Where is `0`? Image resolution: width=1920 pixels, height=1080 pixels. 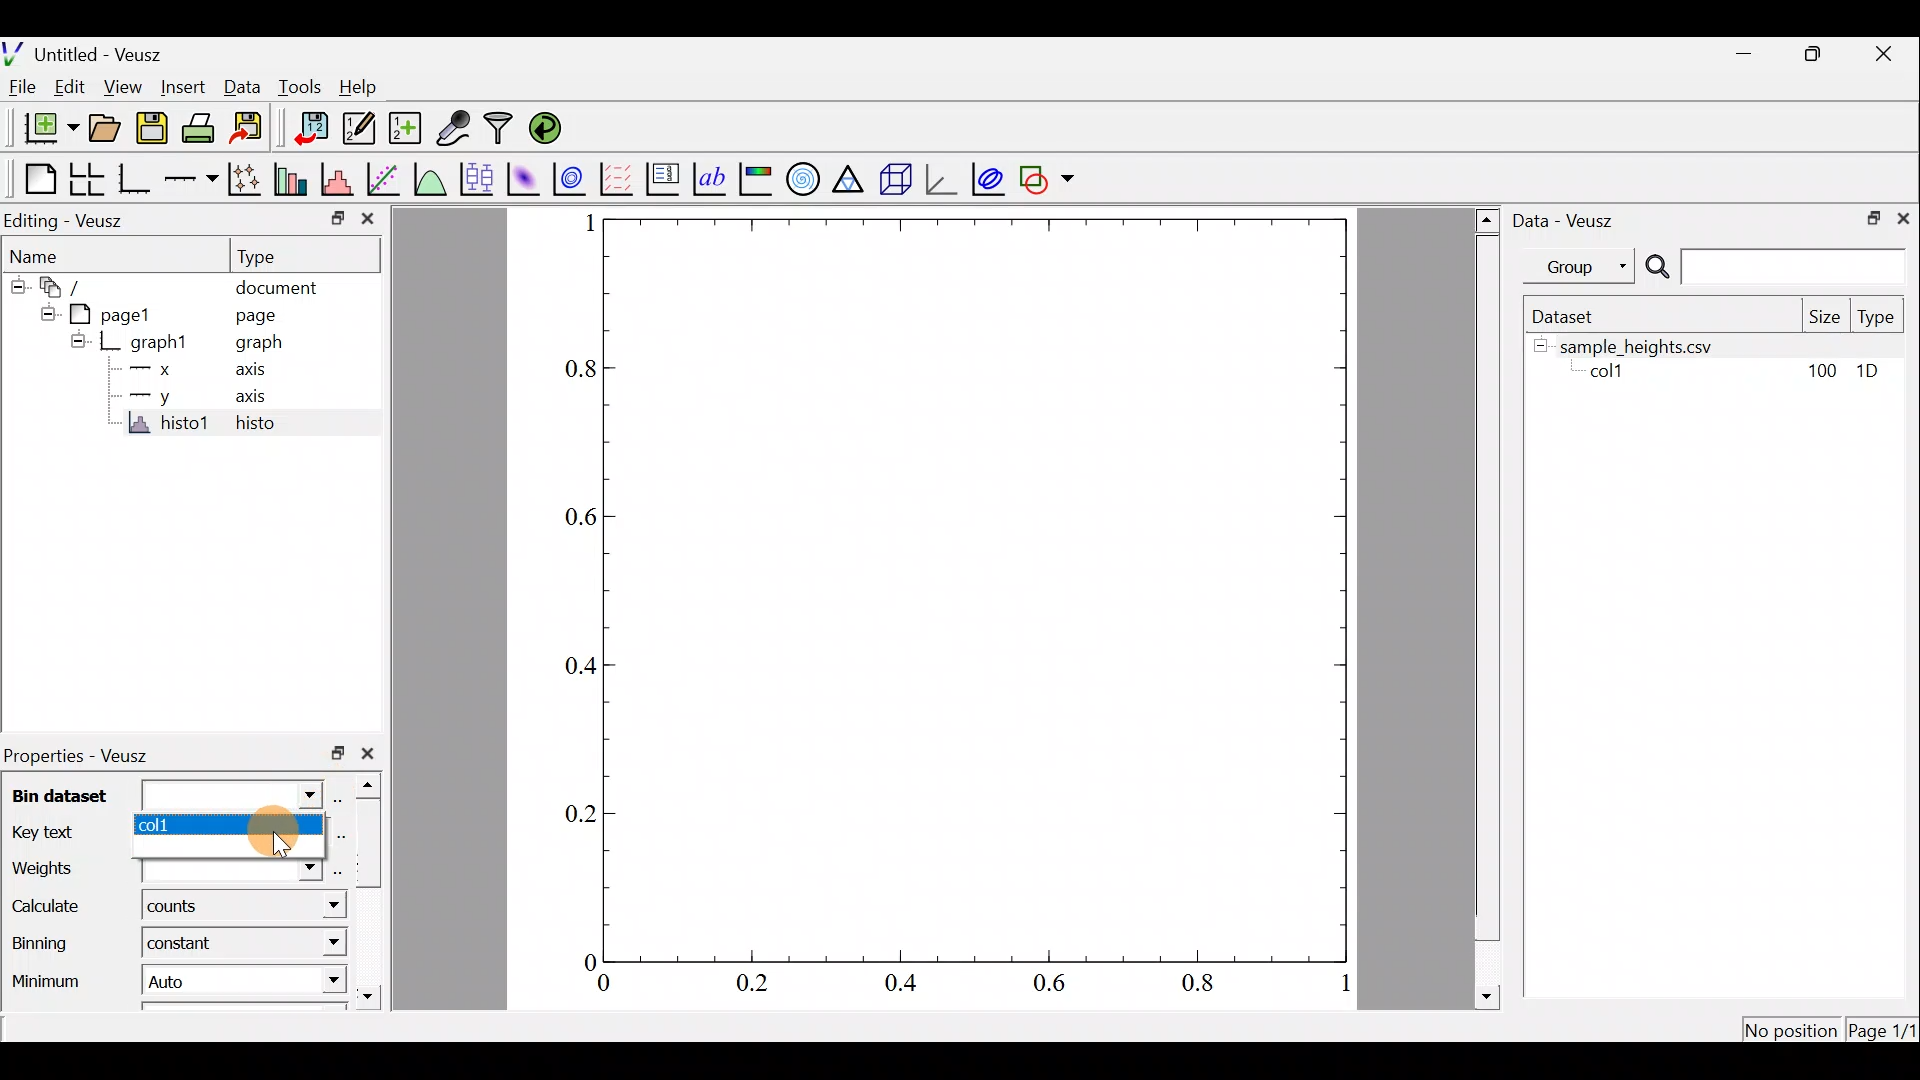 0 is located at coordinates (600, 984).